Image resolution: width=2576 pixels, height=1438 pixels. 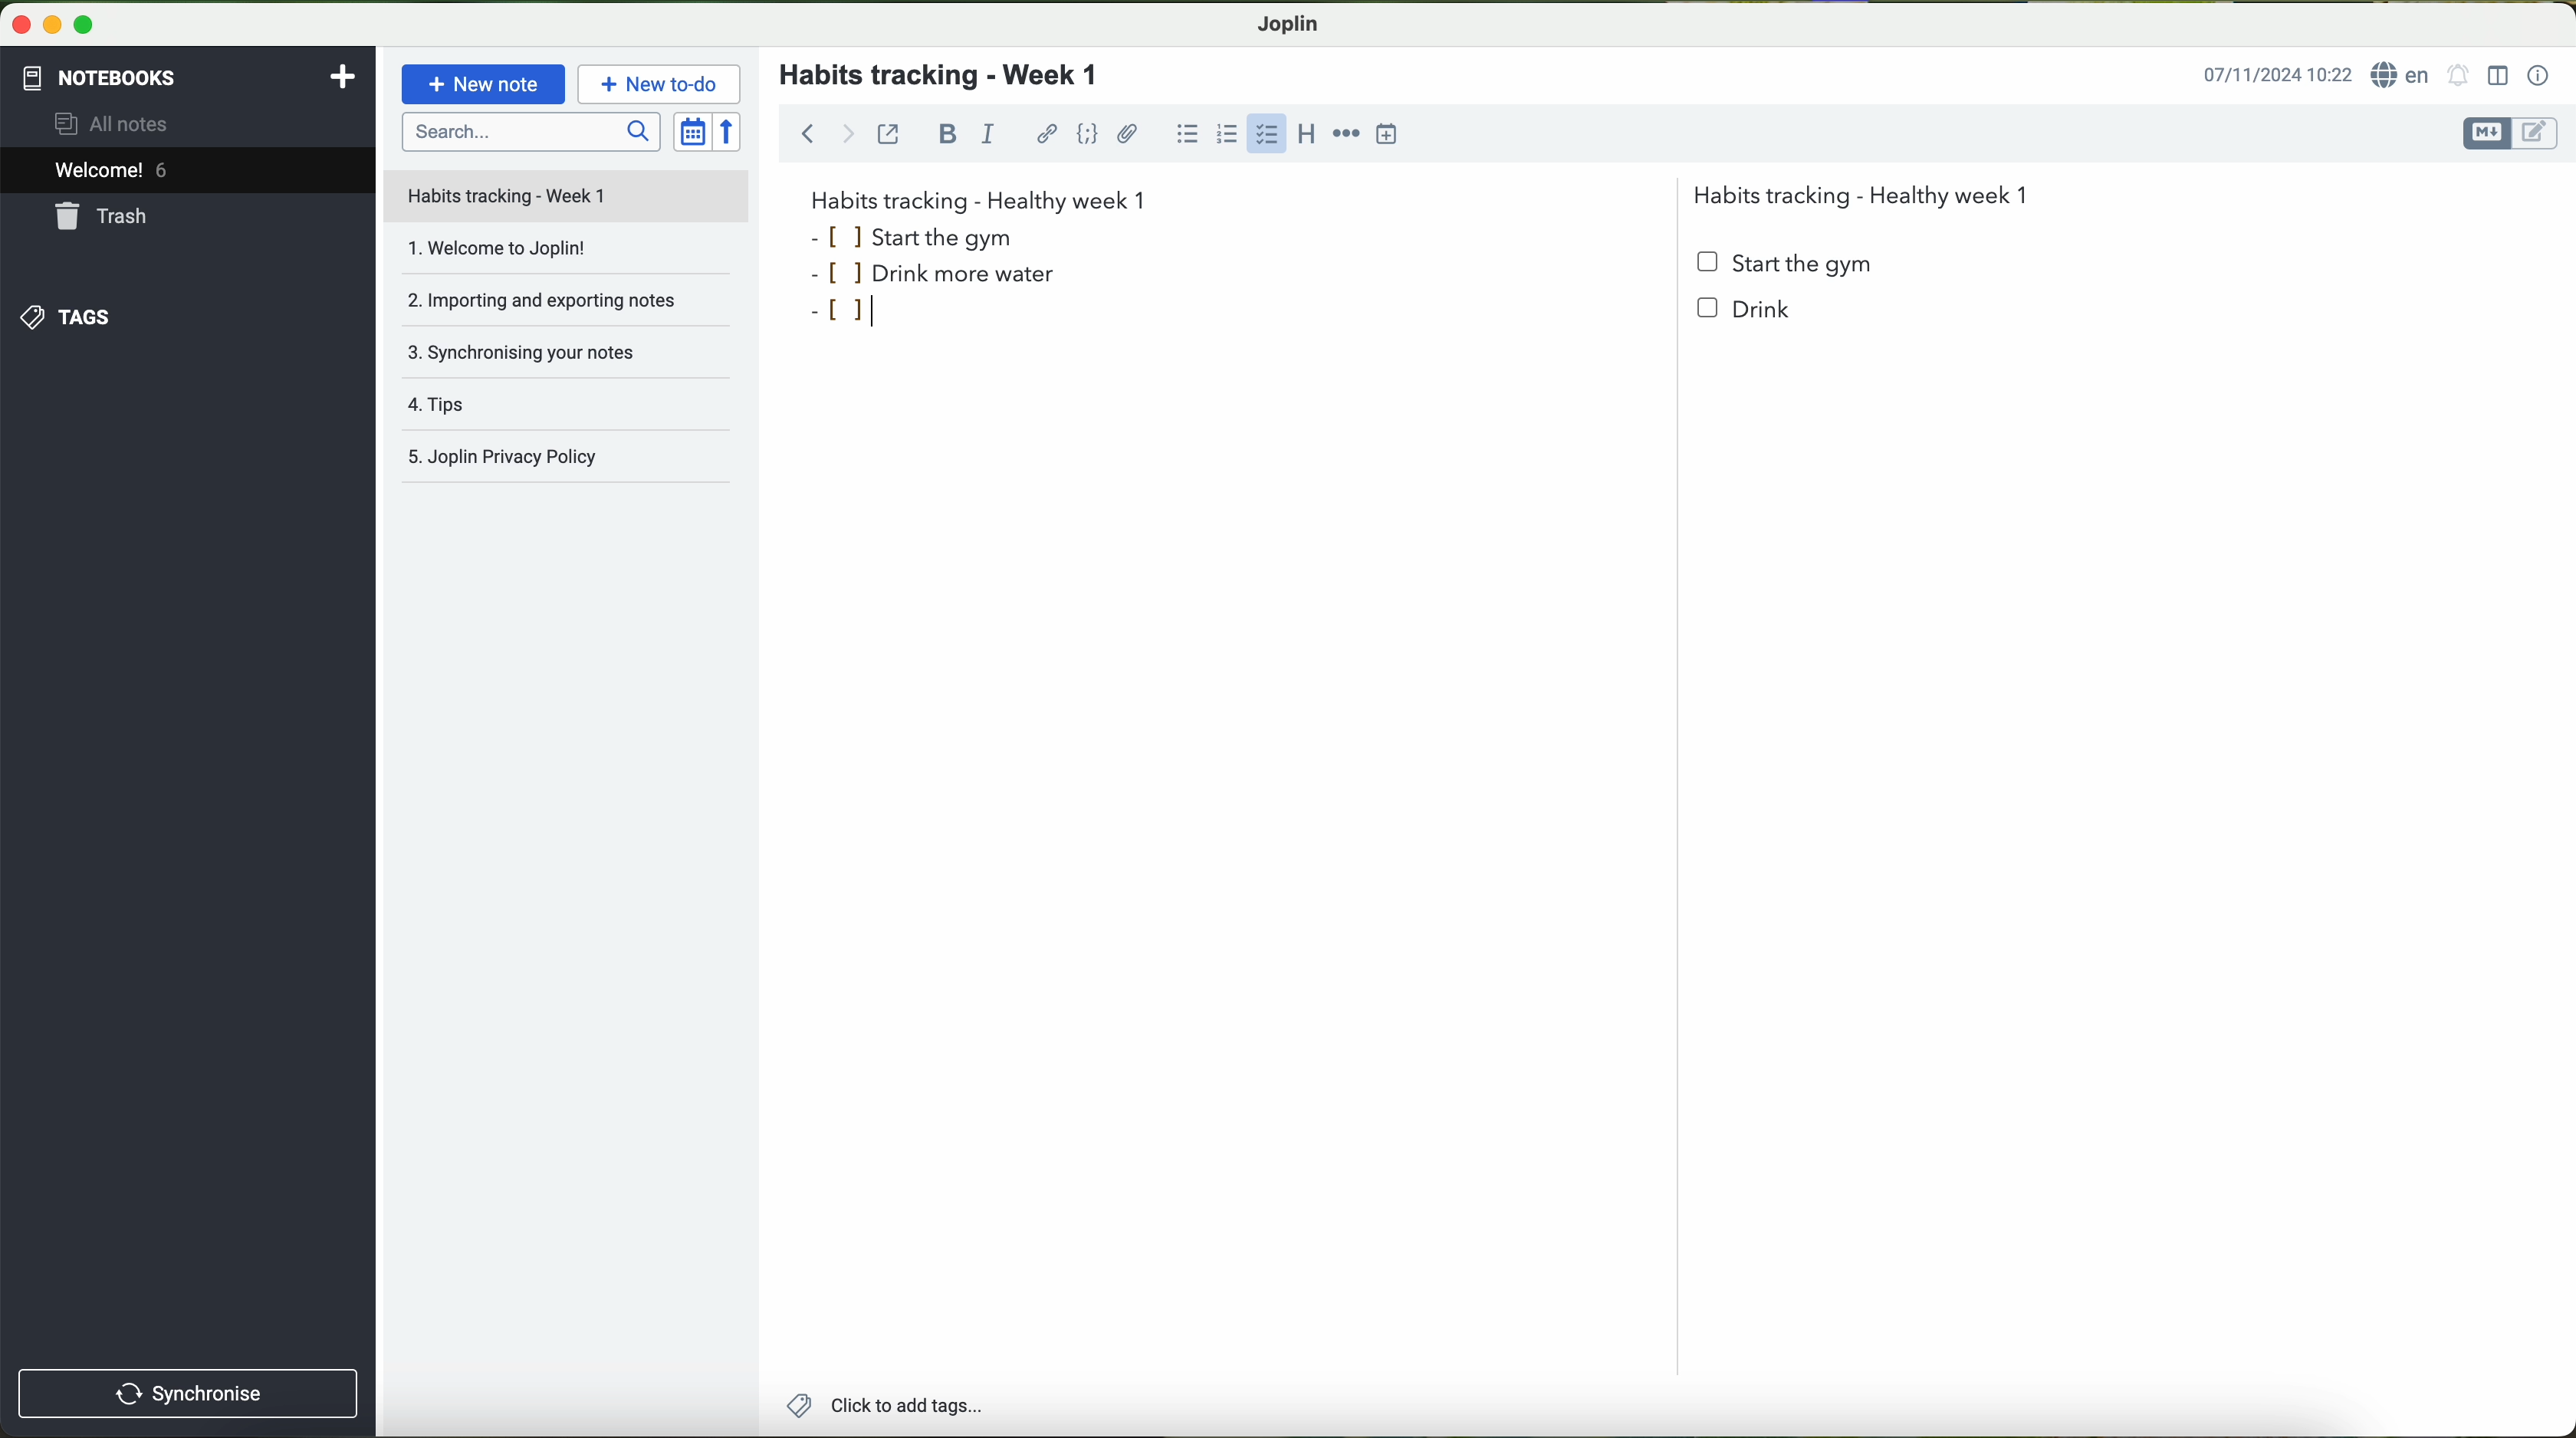 What do you see at coordinates (85, 24) in the screenshot?
I see `maximize` at bounding box center [85, 24].